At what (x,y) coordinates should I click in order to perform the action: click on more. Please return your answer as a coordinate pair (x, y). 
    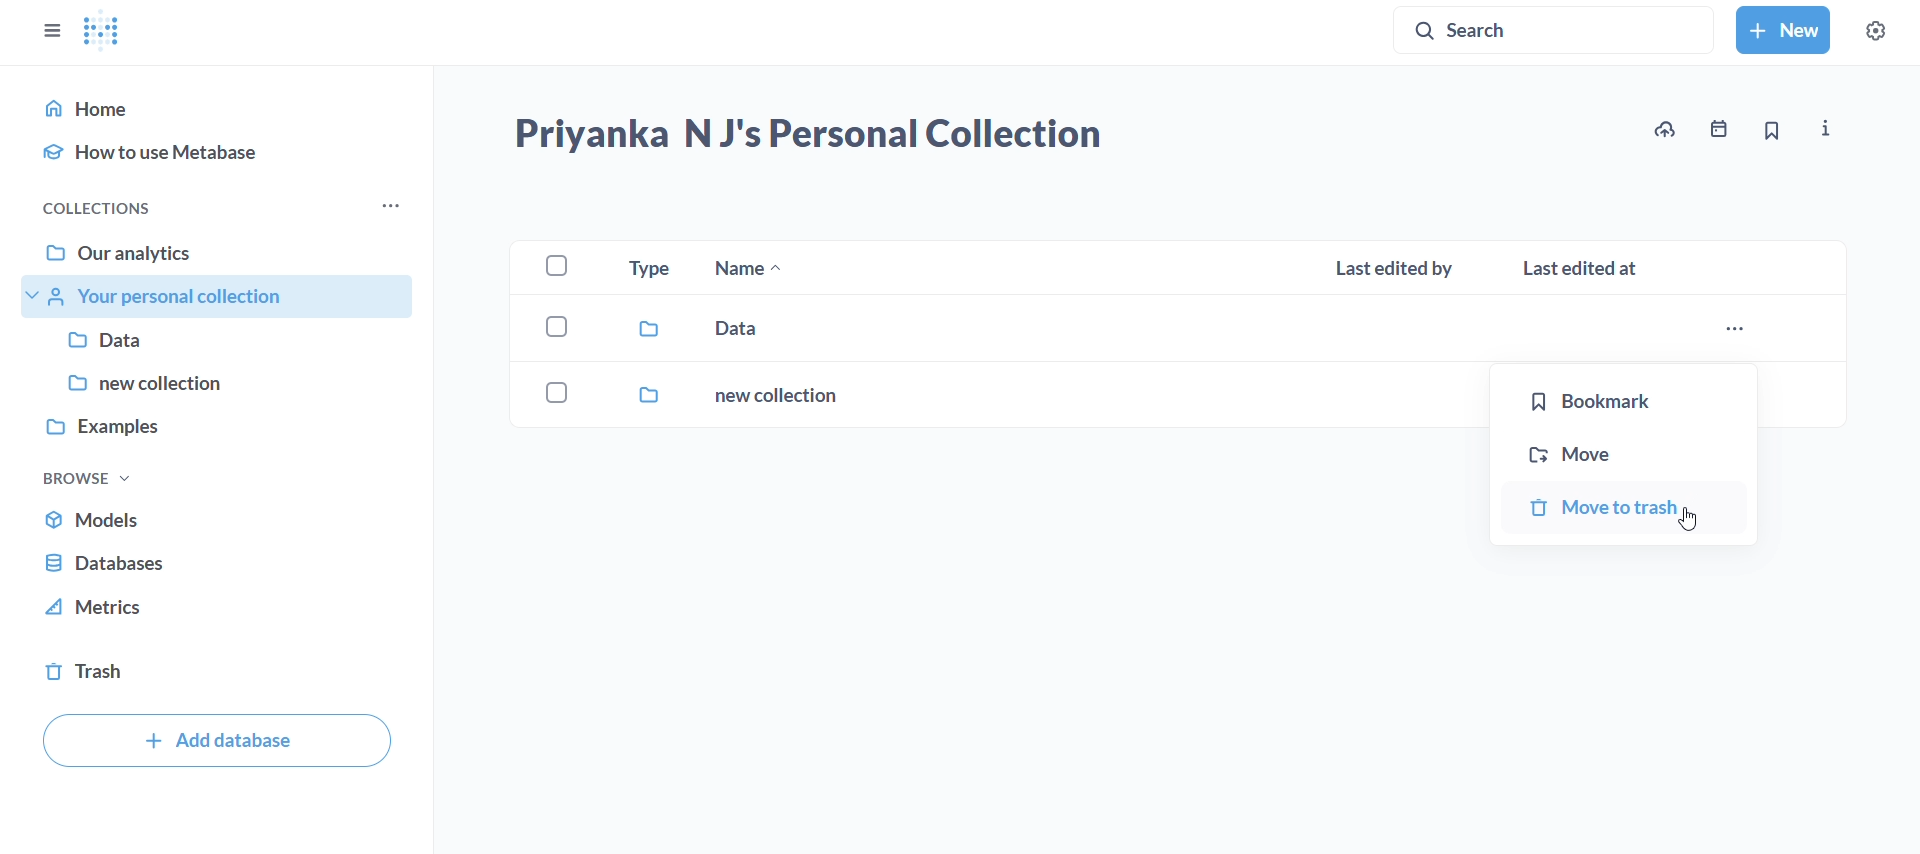
    Looking at the image, I should click on (392, 209).